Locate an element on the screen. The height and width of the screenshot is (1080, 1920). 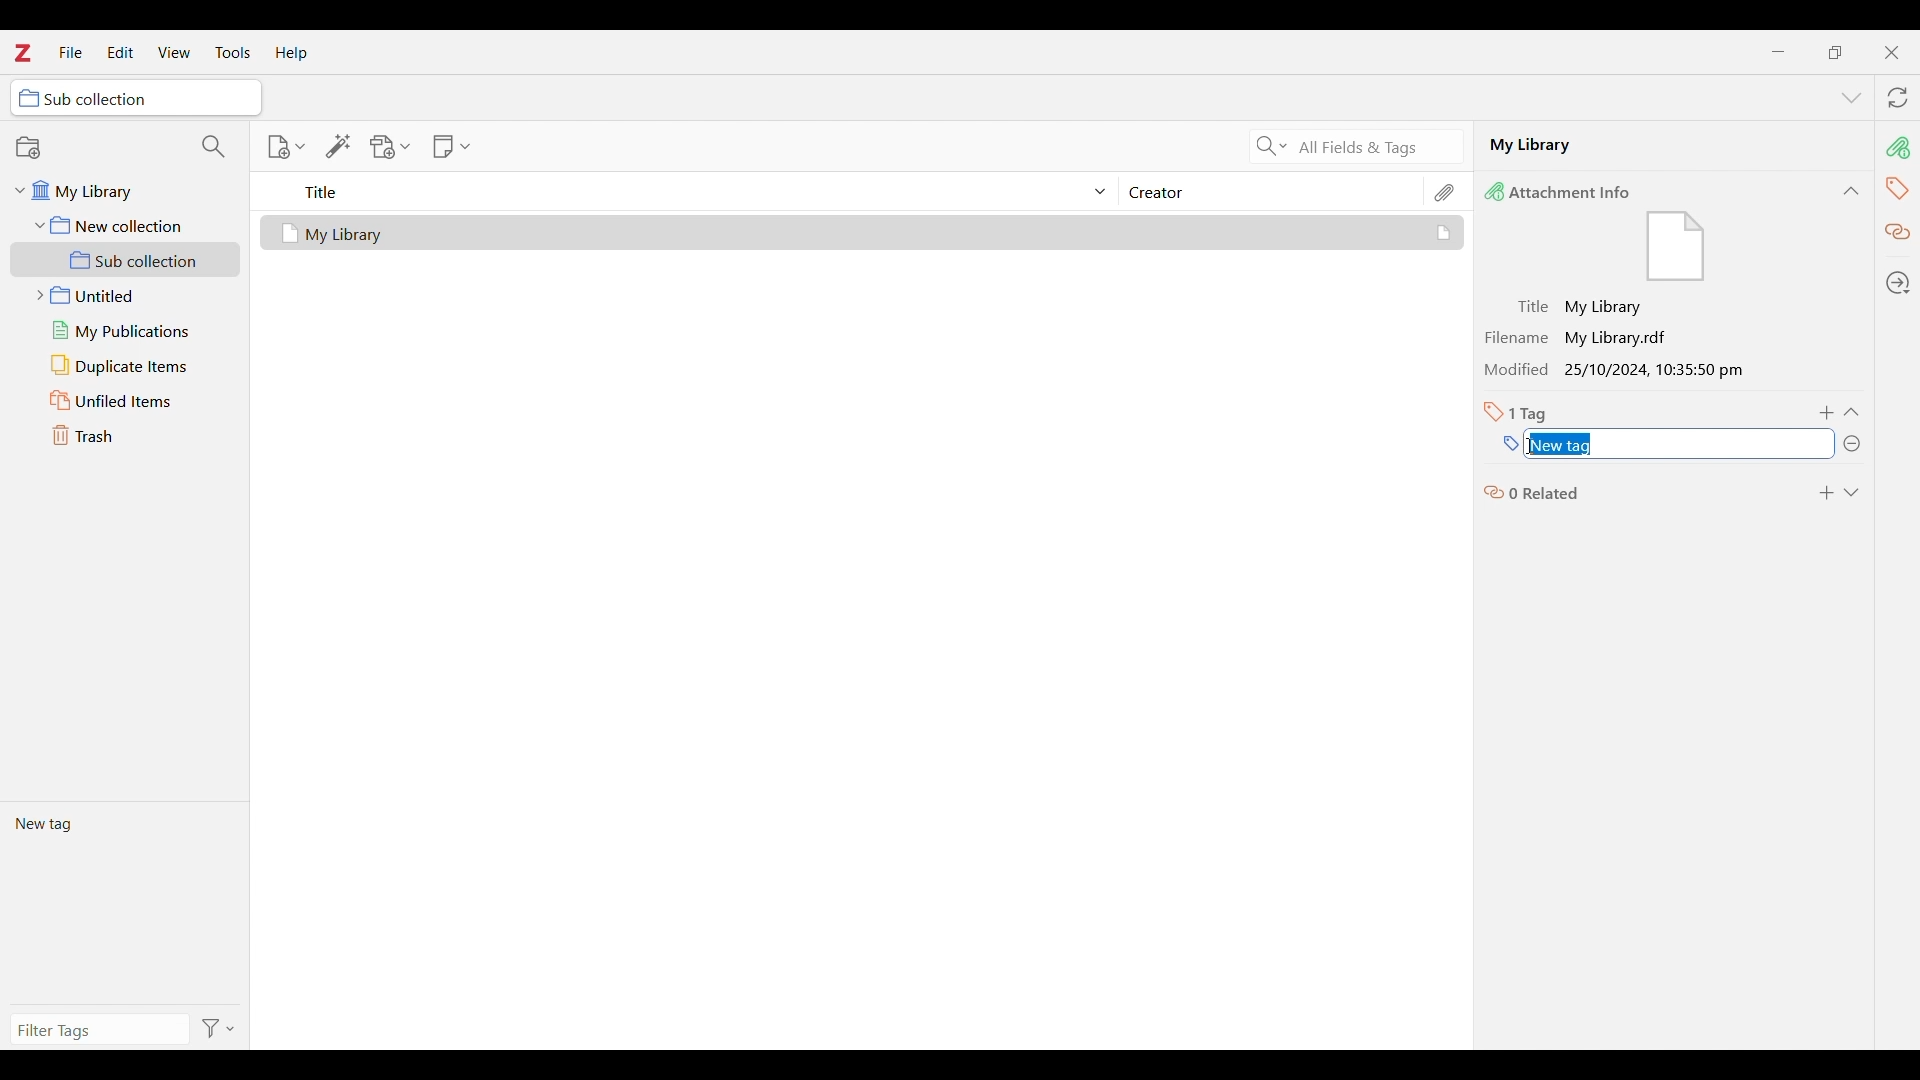
Close interface is located at coordinates (1891, 52).